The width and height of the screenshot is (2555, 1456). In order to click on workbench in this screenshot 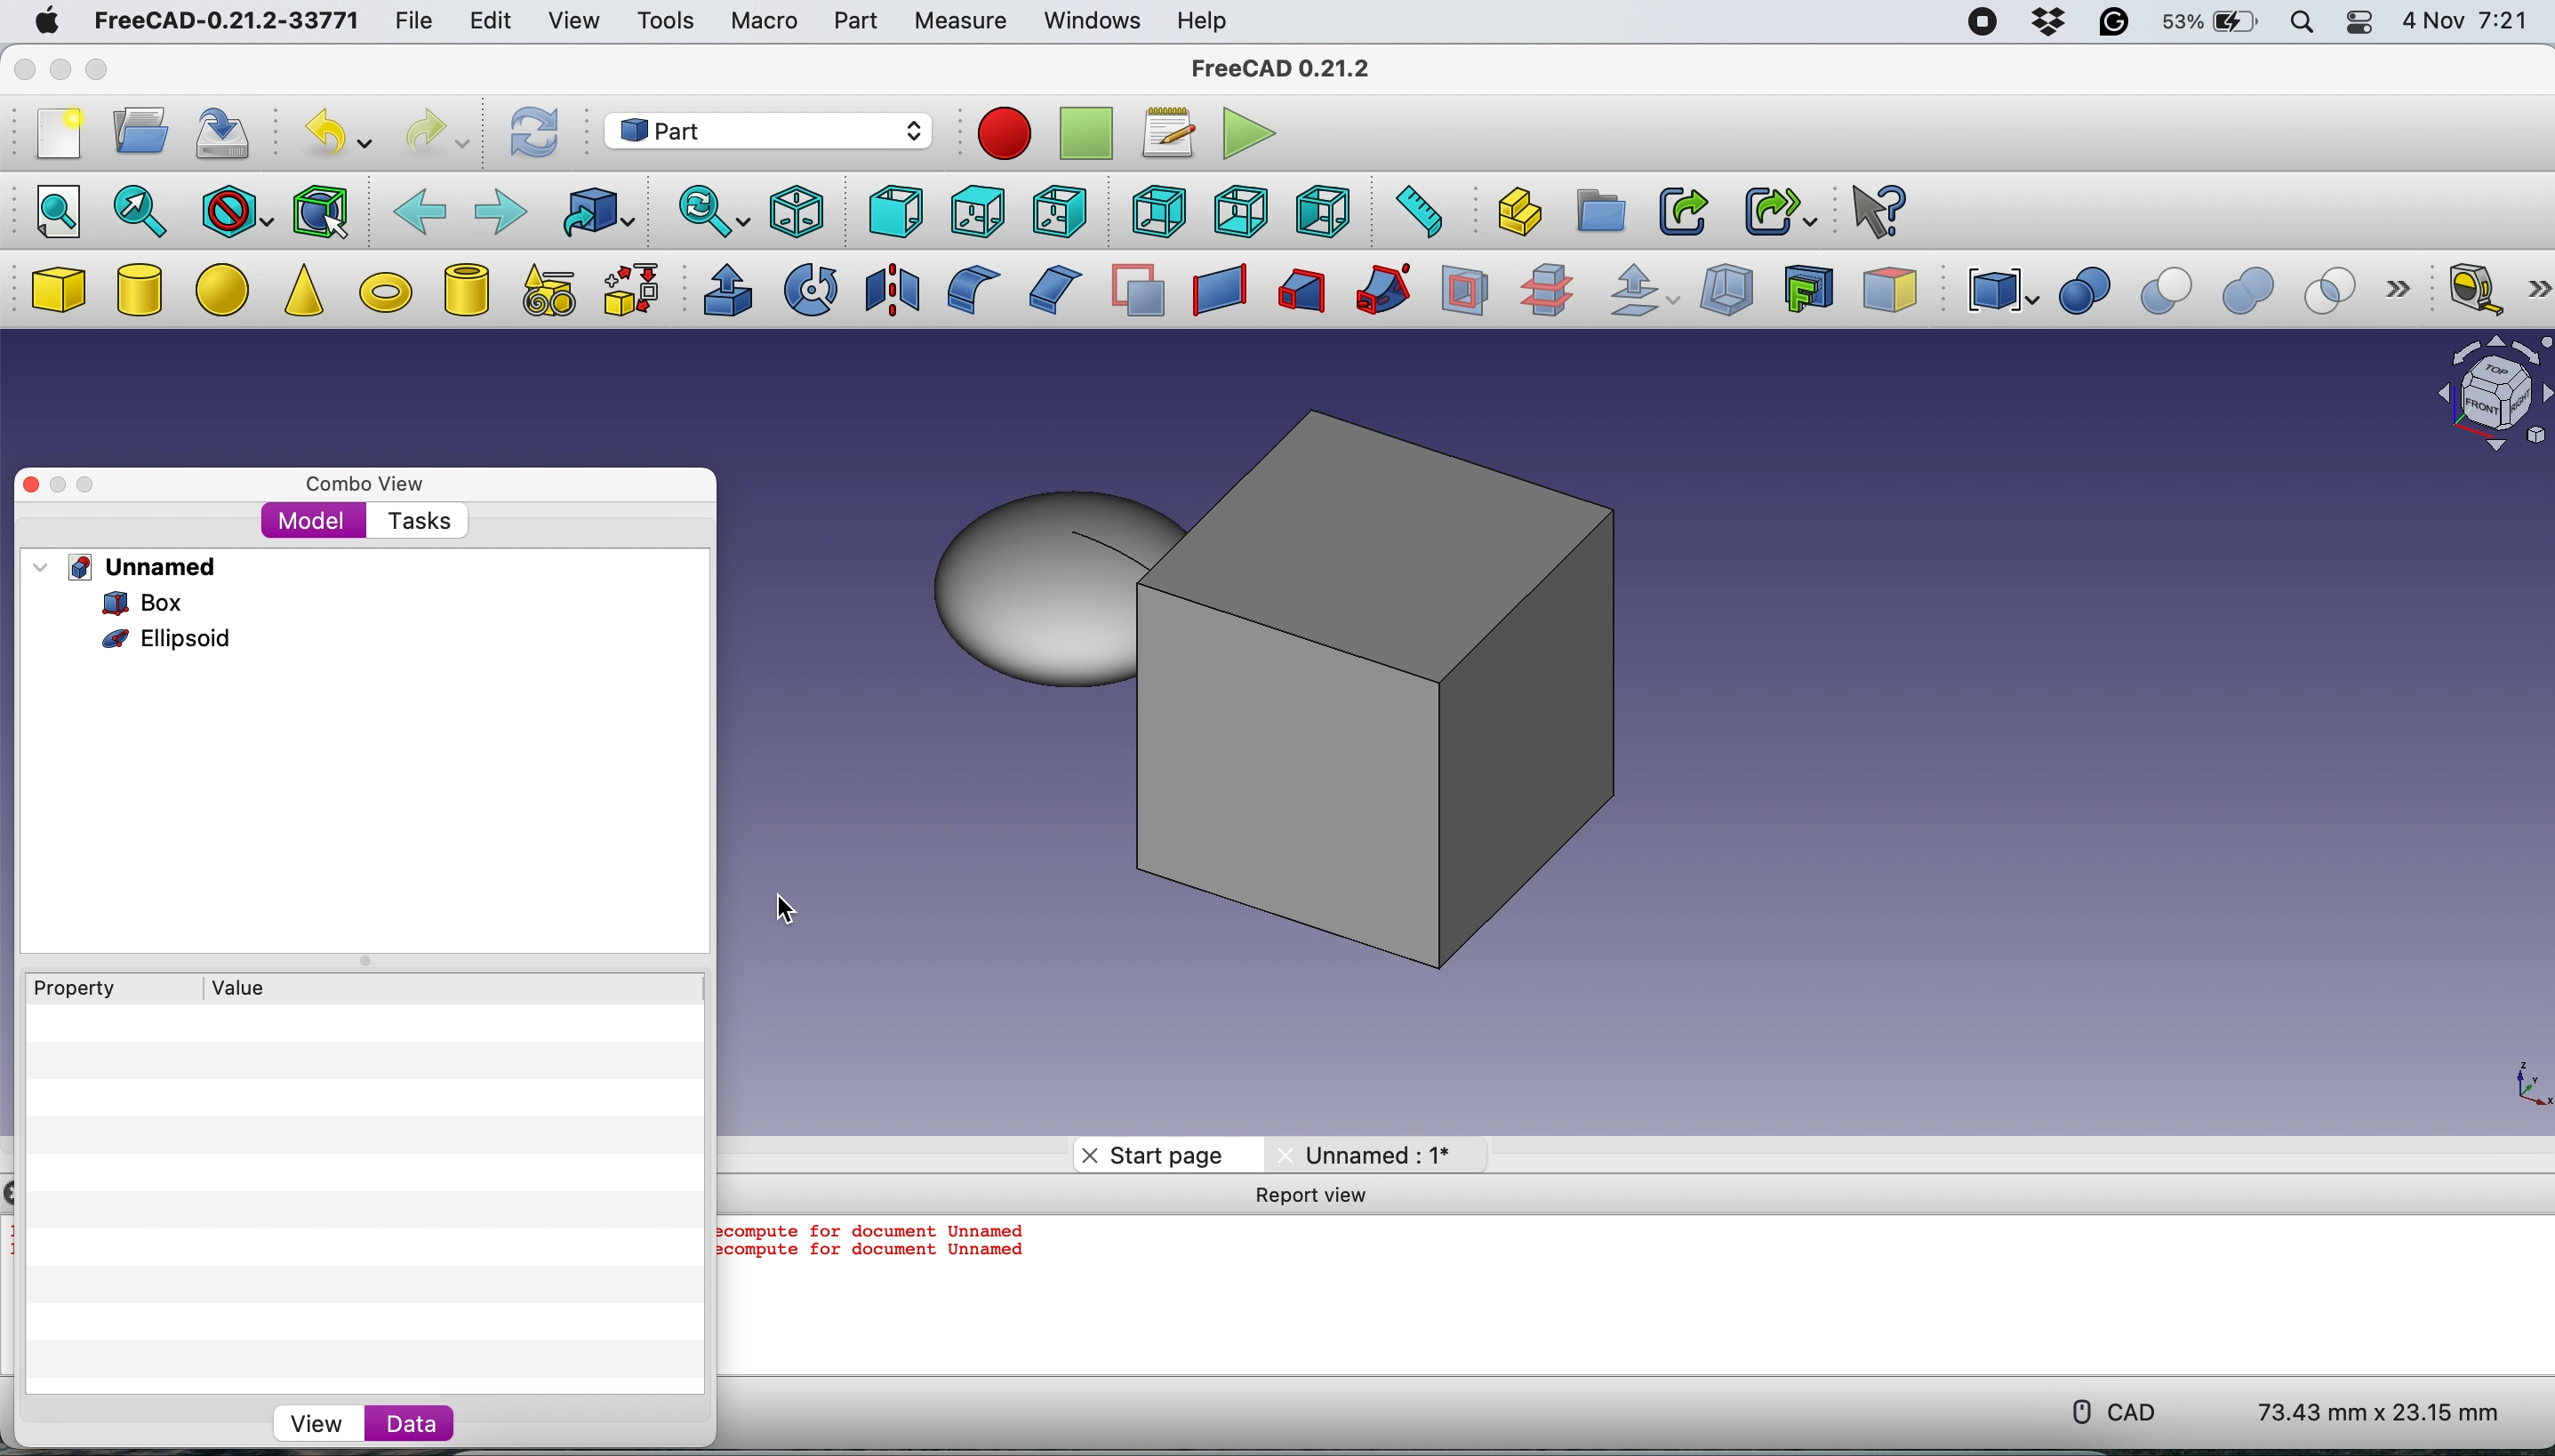, I will do `click(766, 130)`.